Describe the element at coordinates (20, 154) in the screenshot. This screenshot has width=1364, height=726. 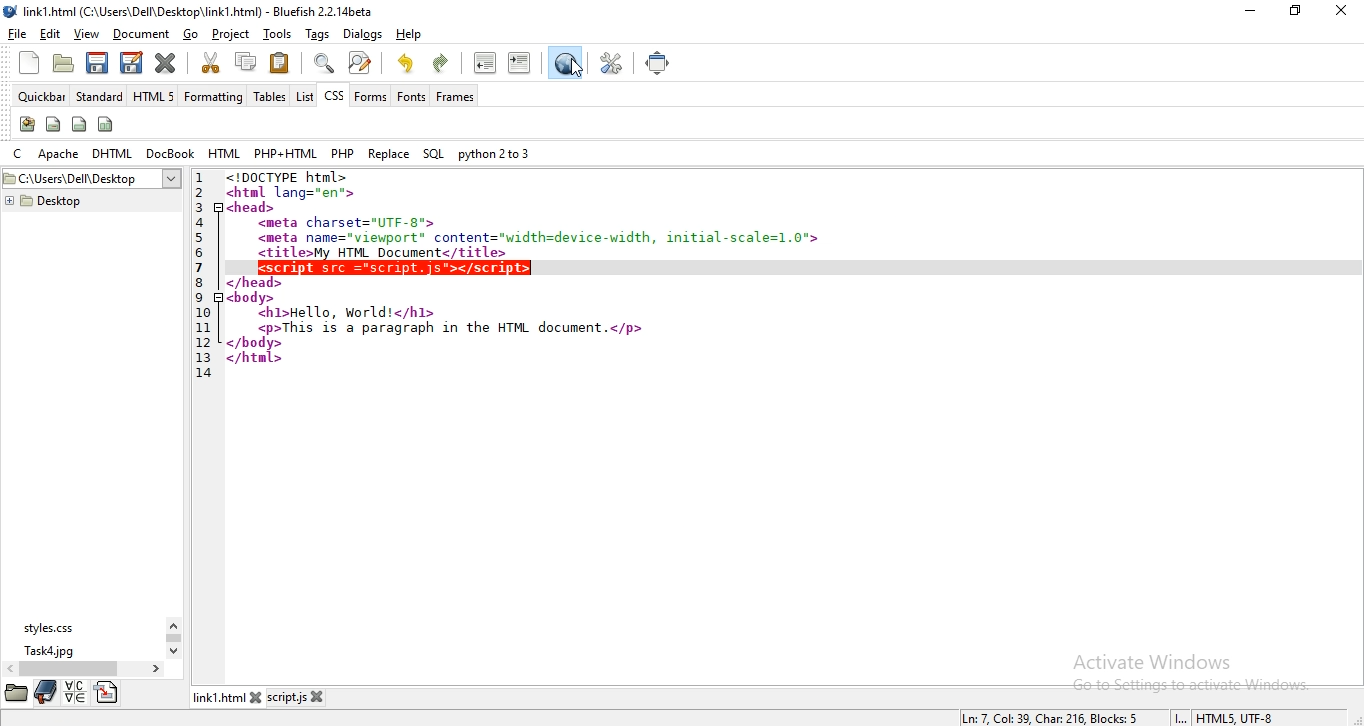
I see `c` at that location.